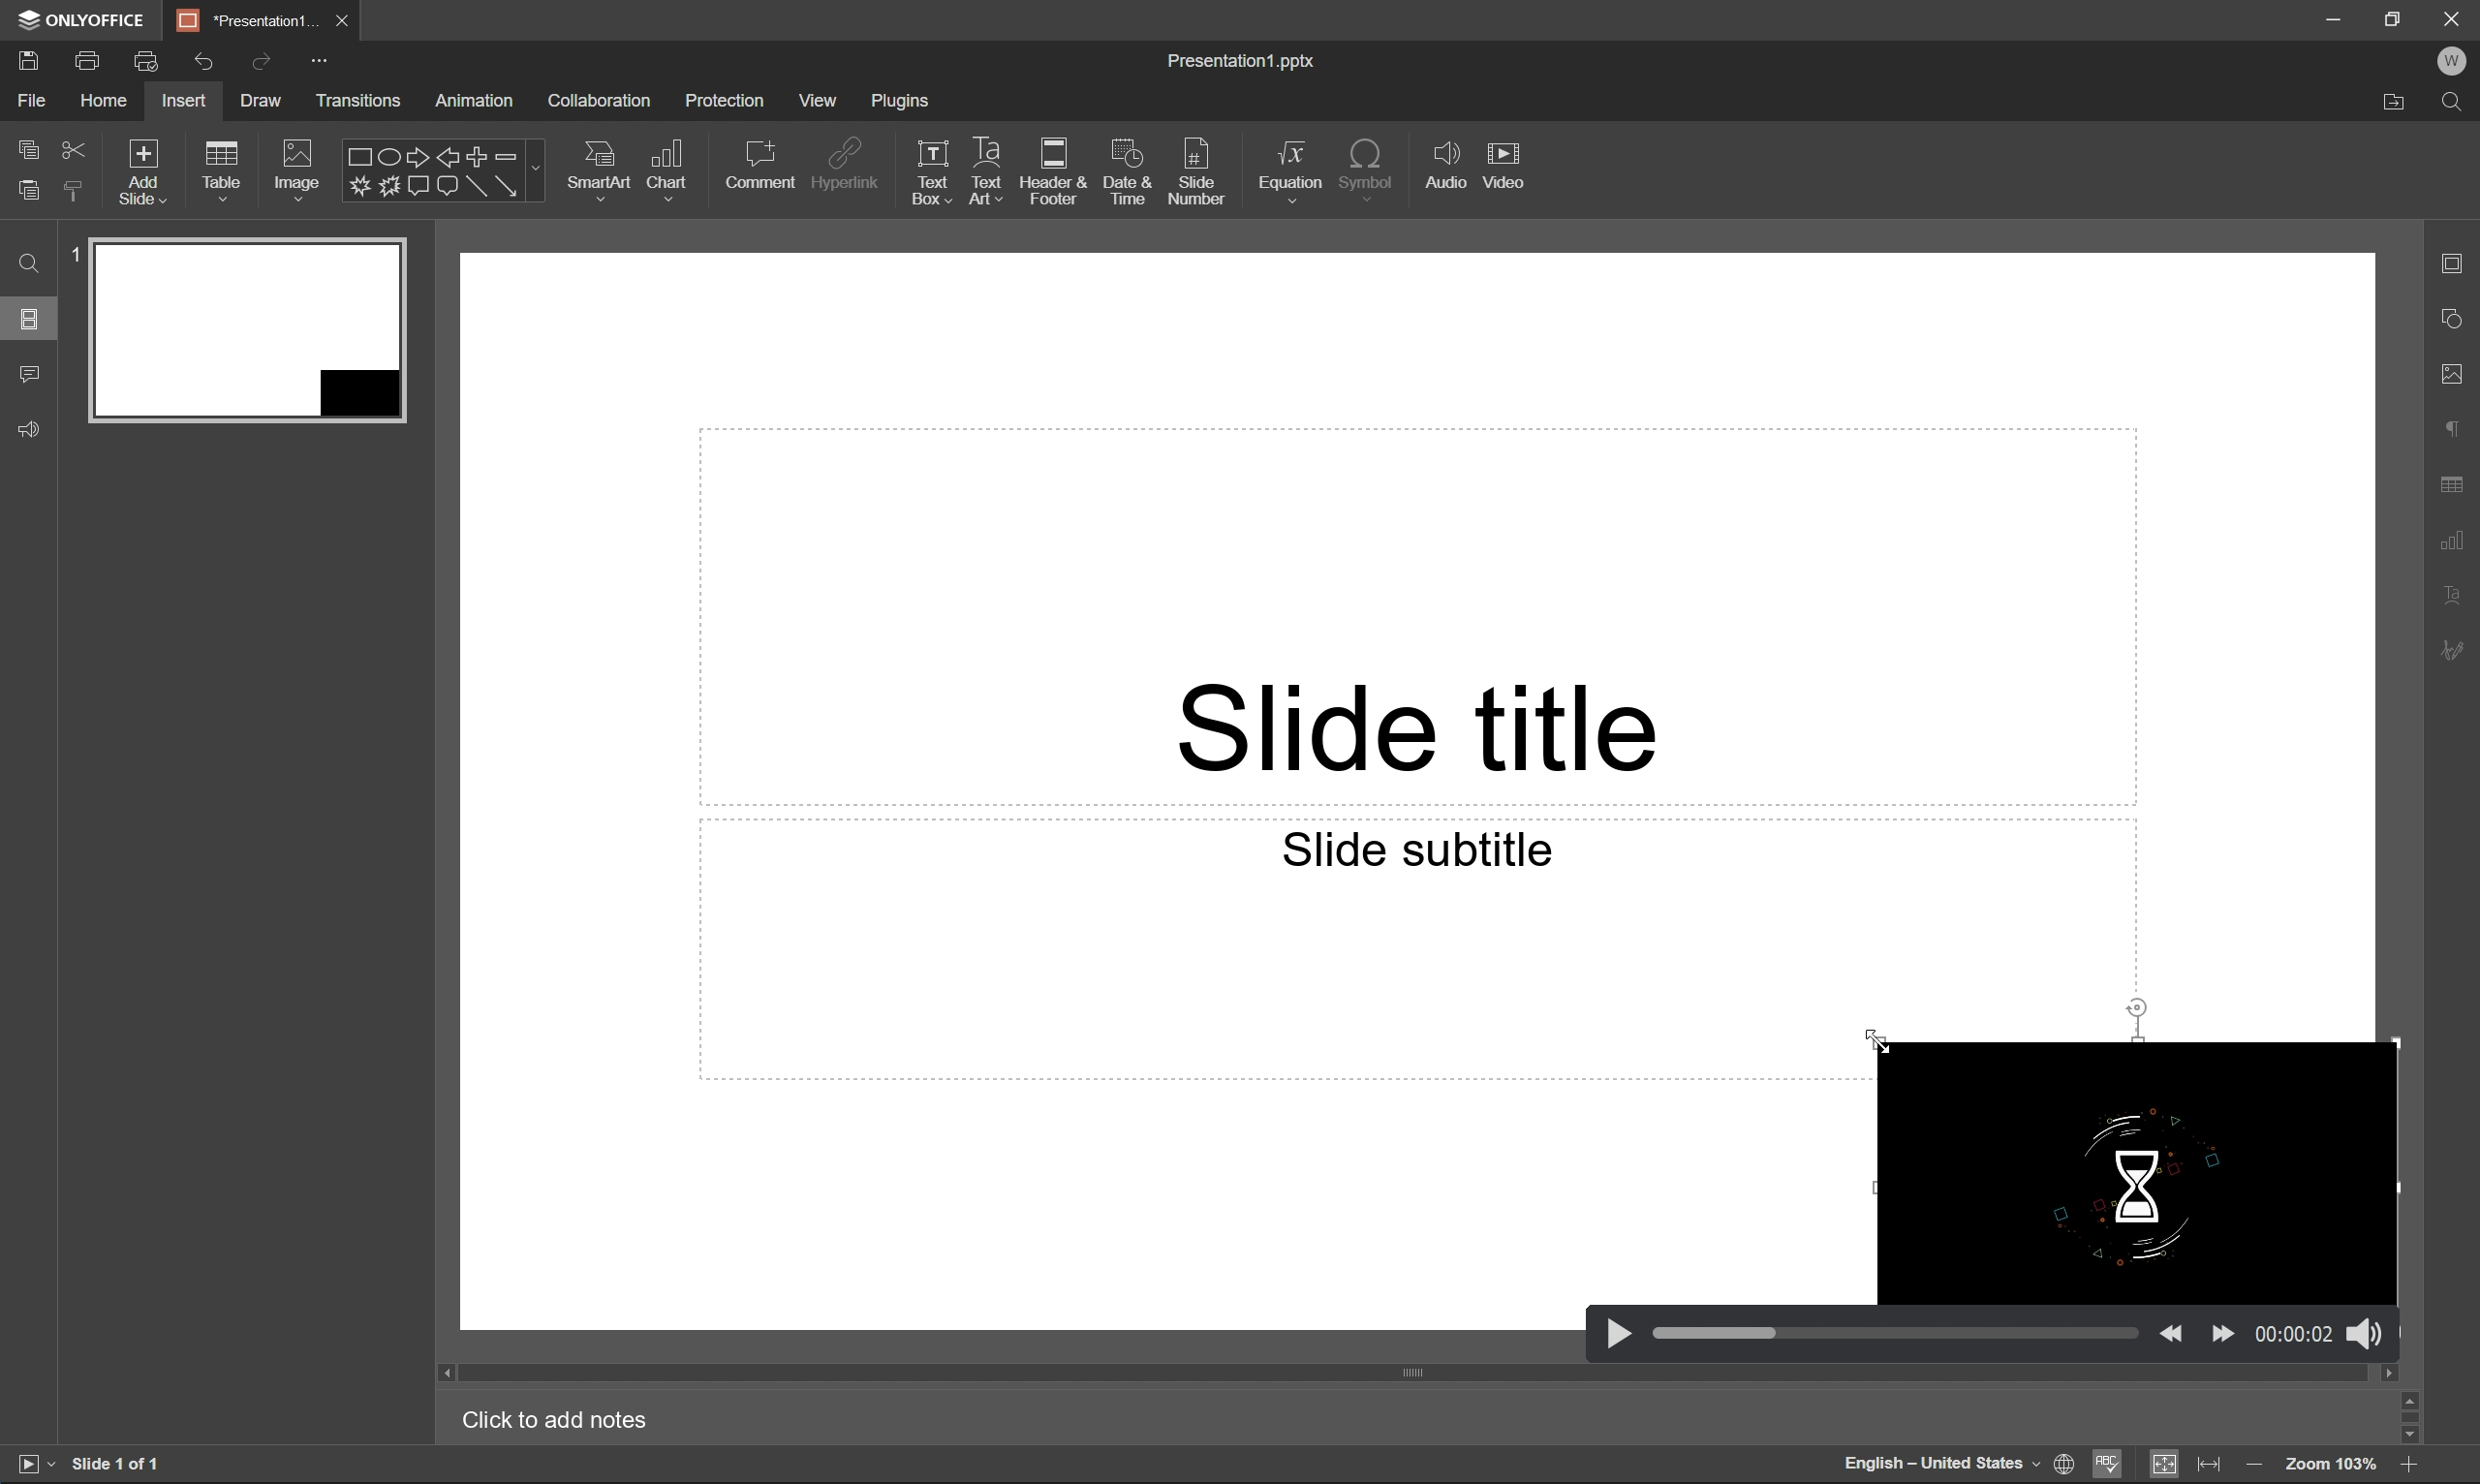  I want to click on Open file location, so click(2400, 102).